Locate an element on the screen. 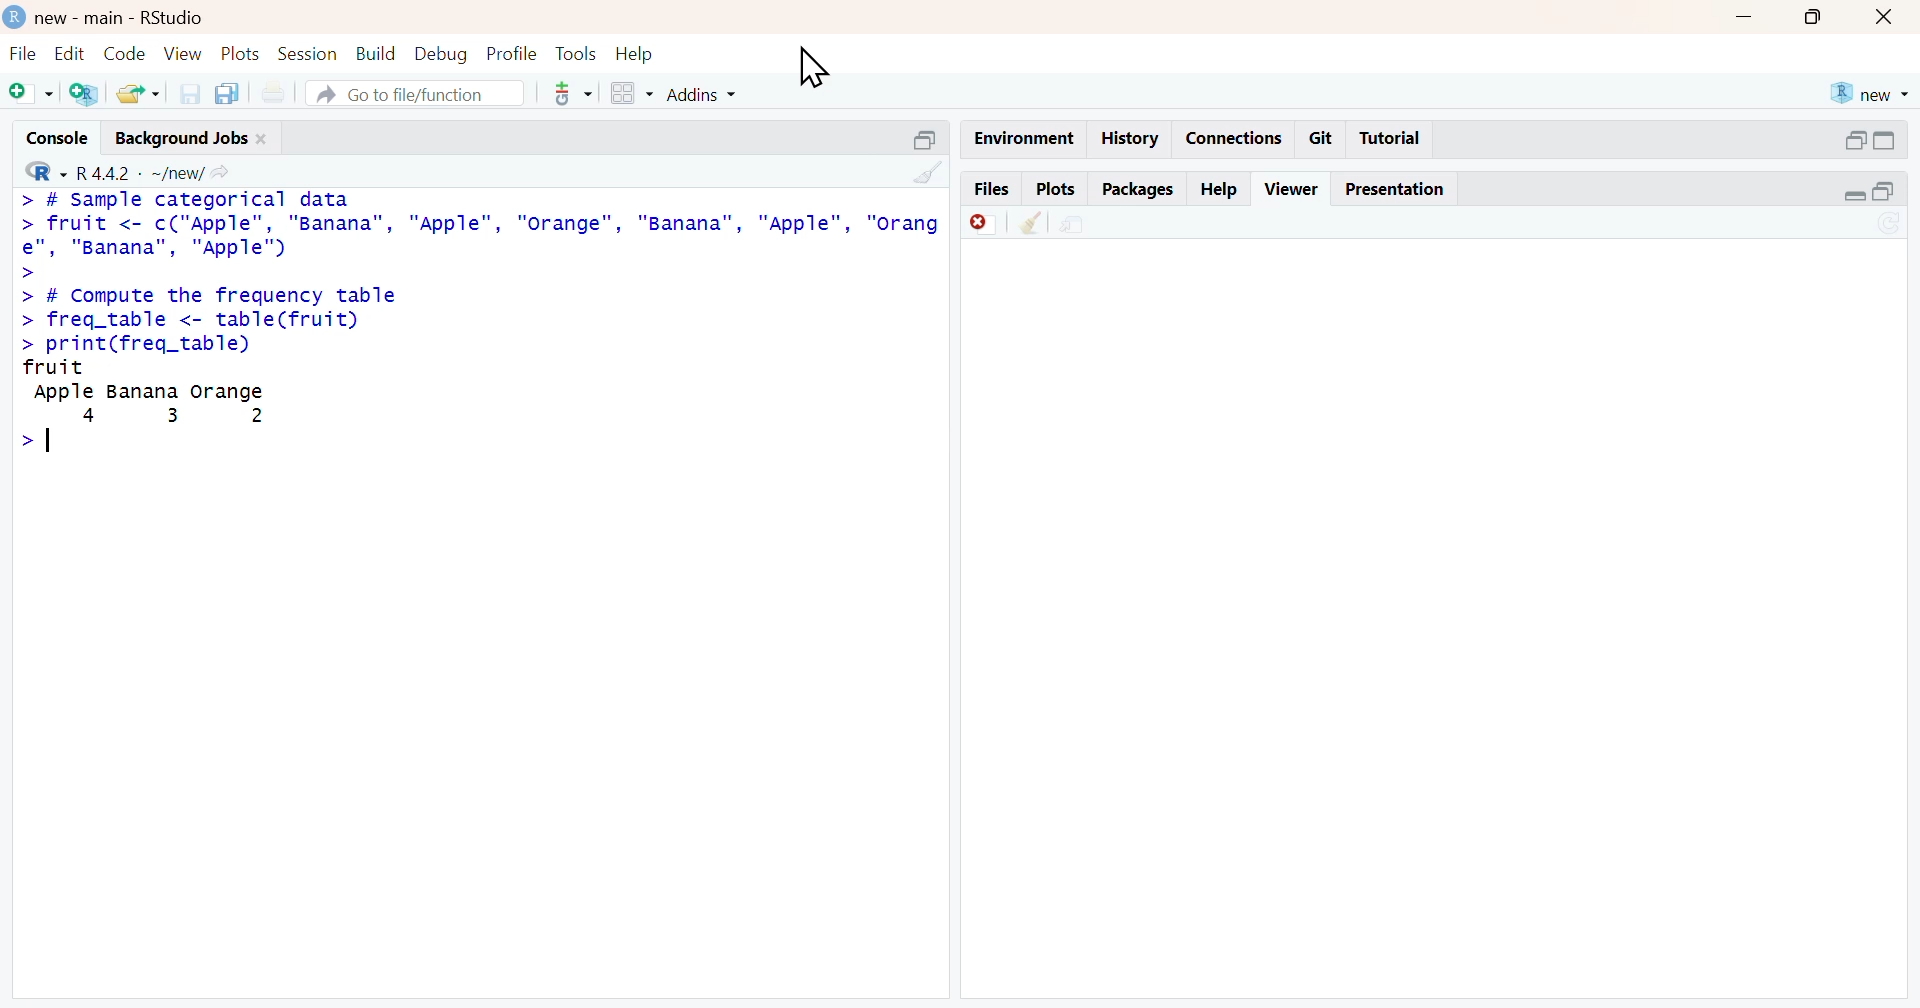 Image resolution: width=1920 pixels, height=1008 pixels. help is located at coordinates (1222, 189).